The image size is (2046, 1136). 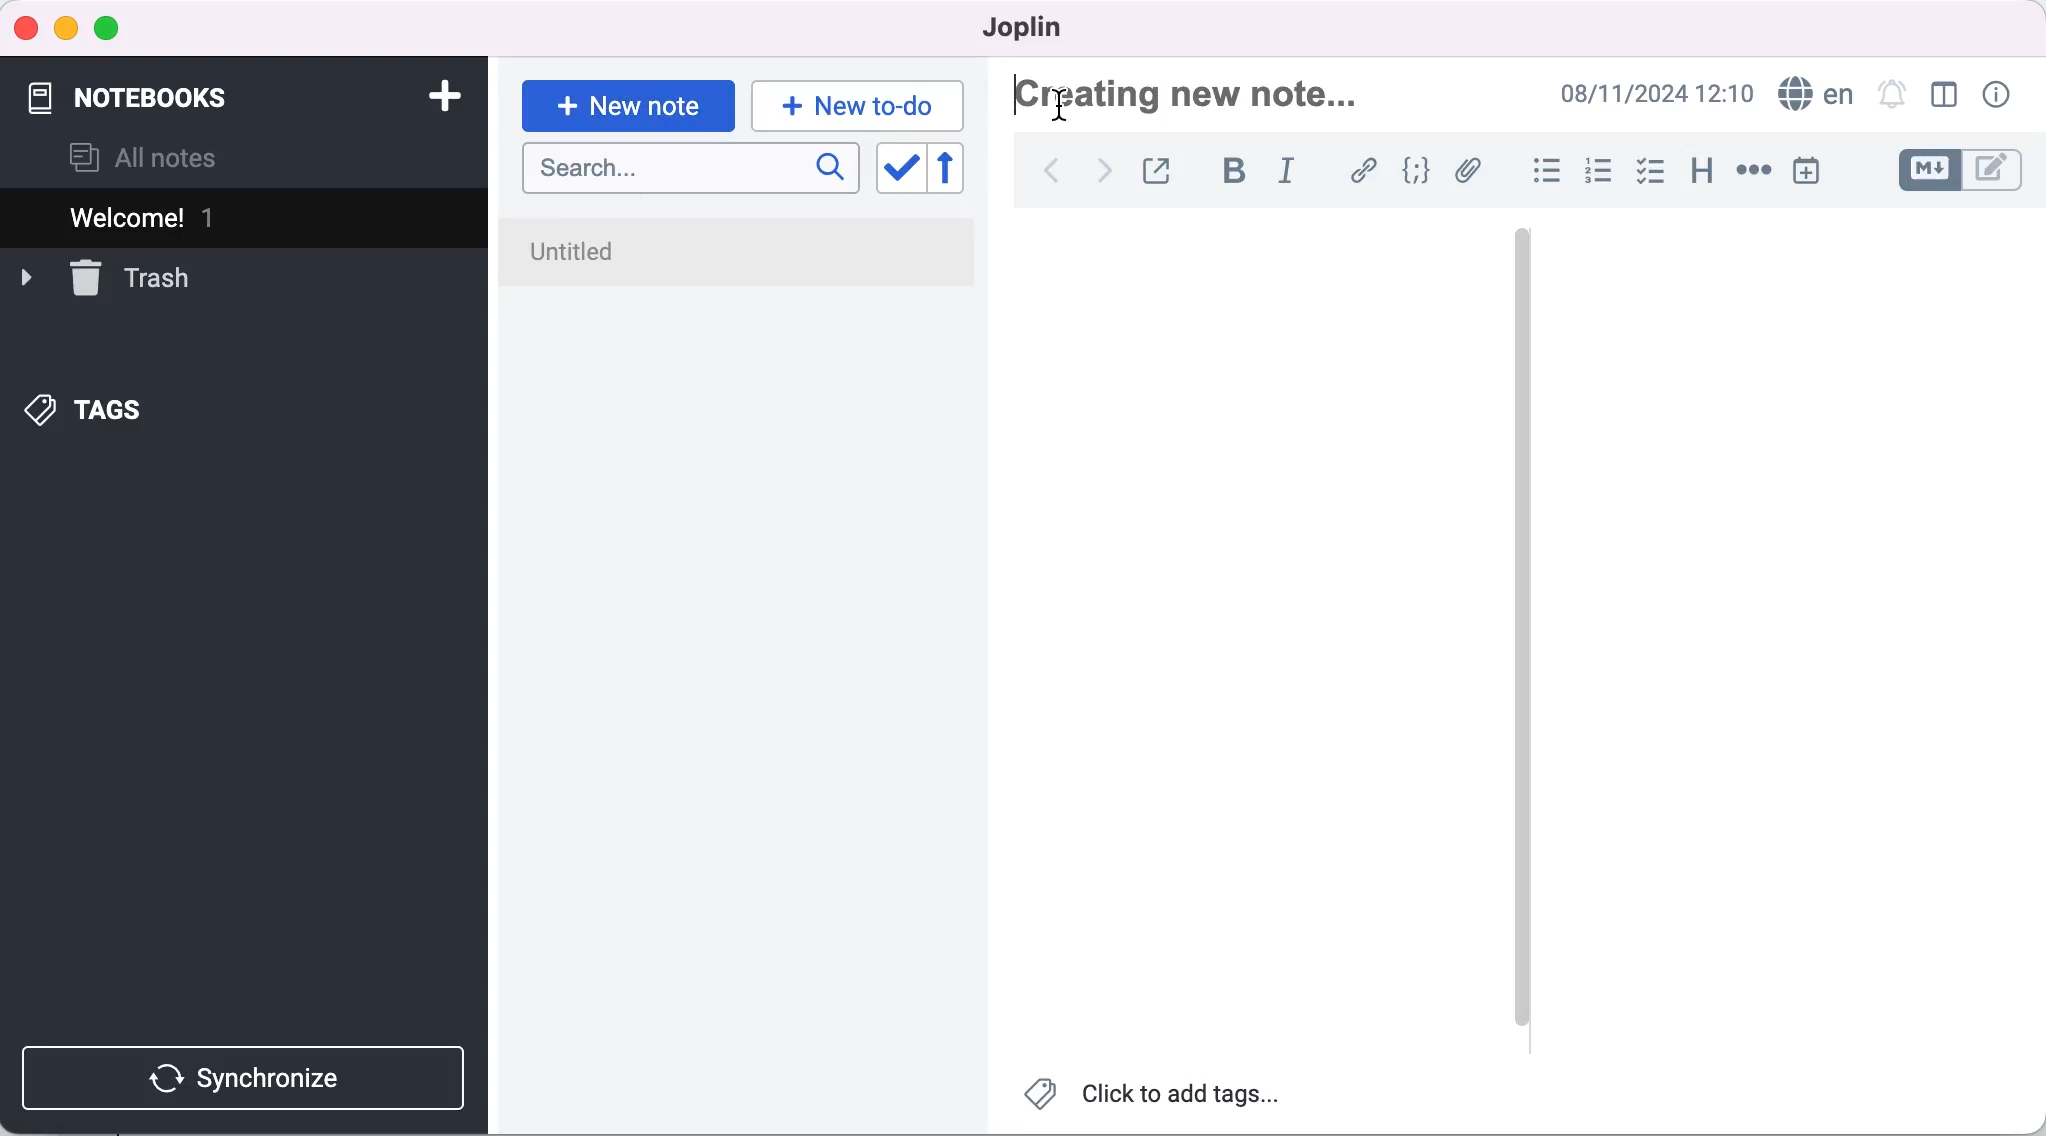 I want to click on code, so click(x=1416, y=172).